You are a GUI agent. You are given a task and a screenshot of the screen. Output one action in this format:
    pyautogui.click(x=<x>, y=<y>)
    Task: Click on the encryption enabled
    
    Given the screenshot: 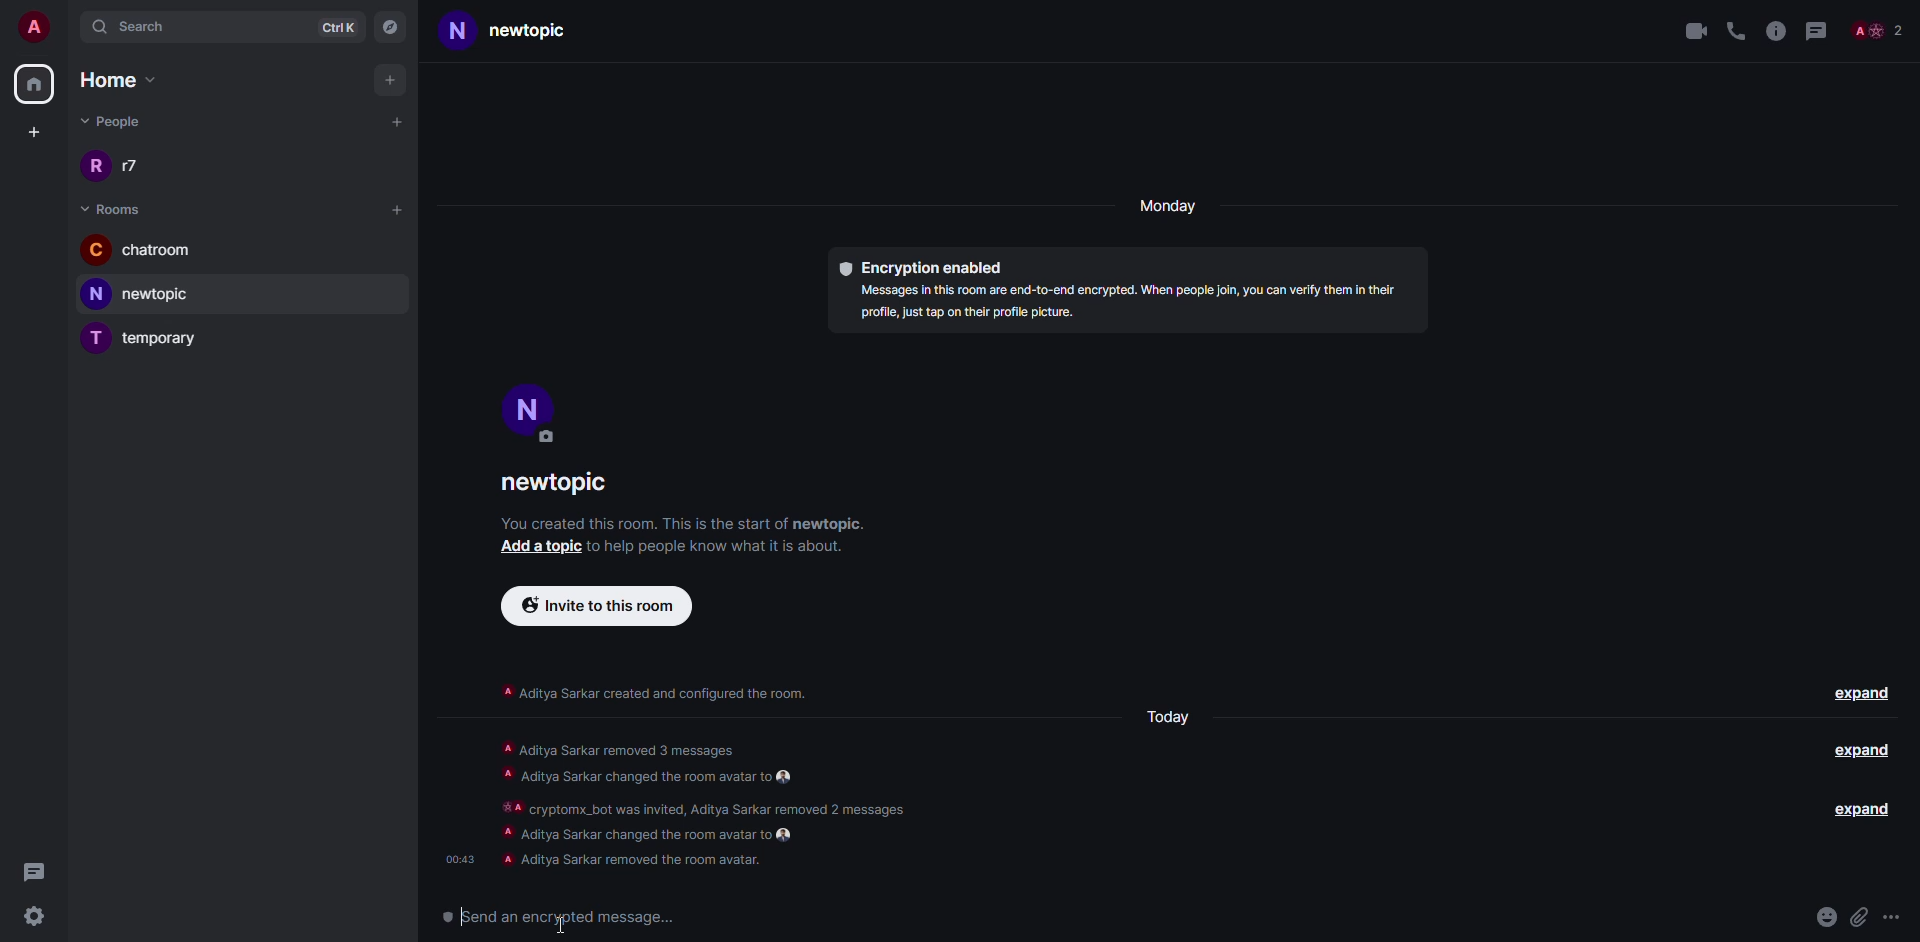 What is the action you would take?
    pyautogui.click(x=920, y=262)
    